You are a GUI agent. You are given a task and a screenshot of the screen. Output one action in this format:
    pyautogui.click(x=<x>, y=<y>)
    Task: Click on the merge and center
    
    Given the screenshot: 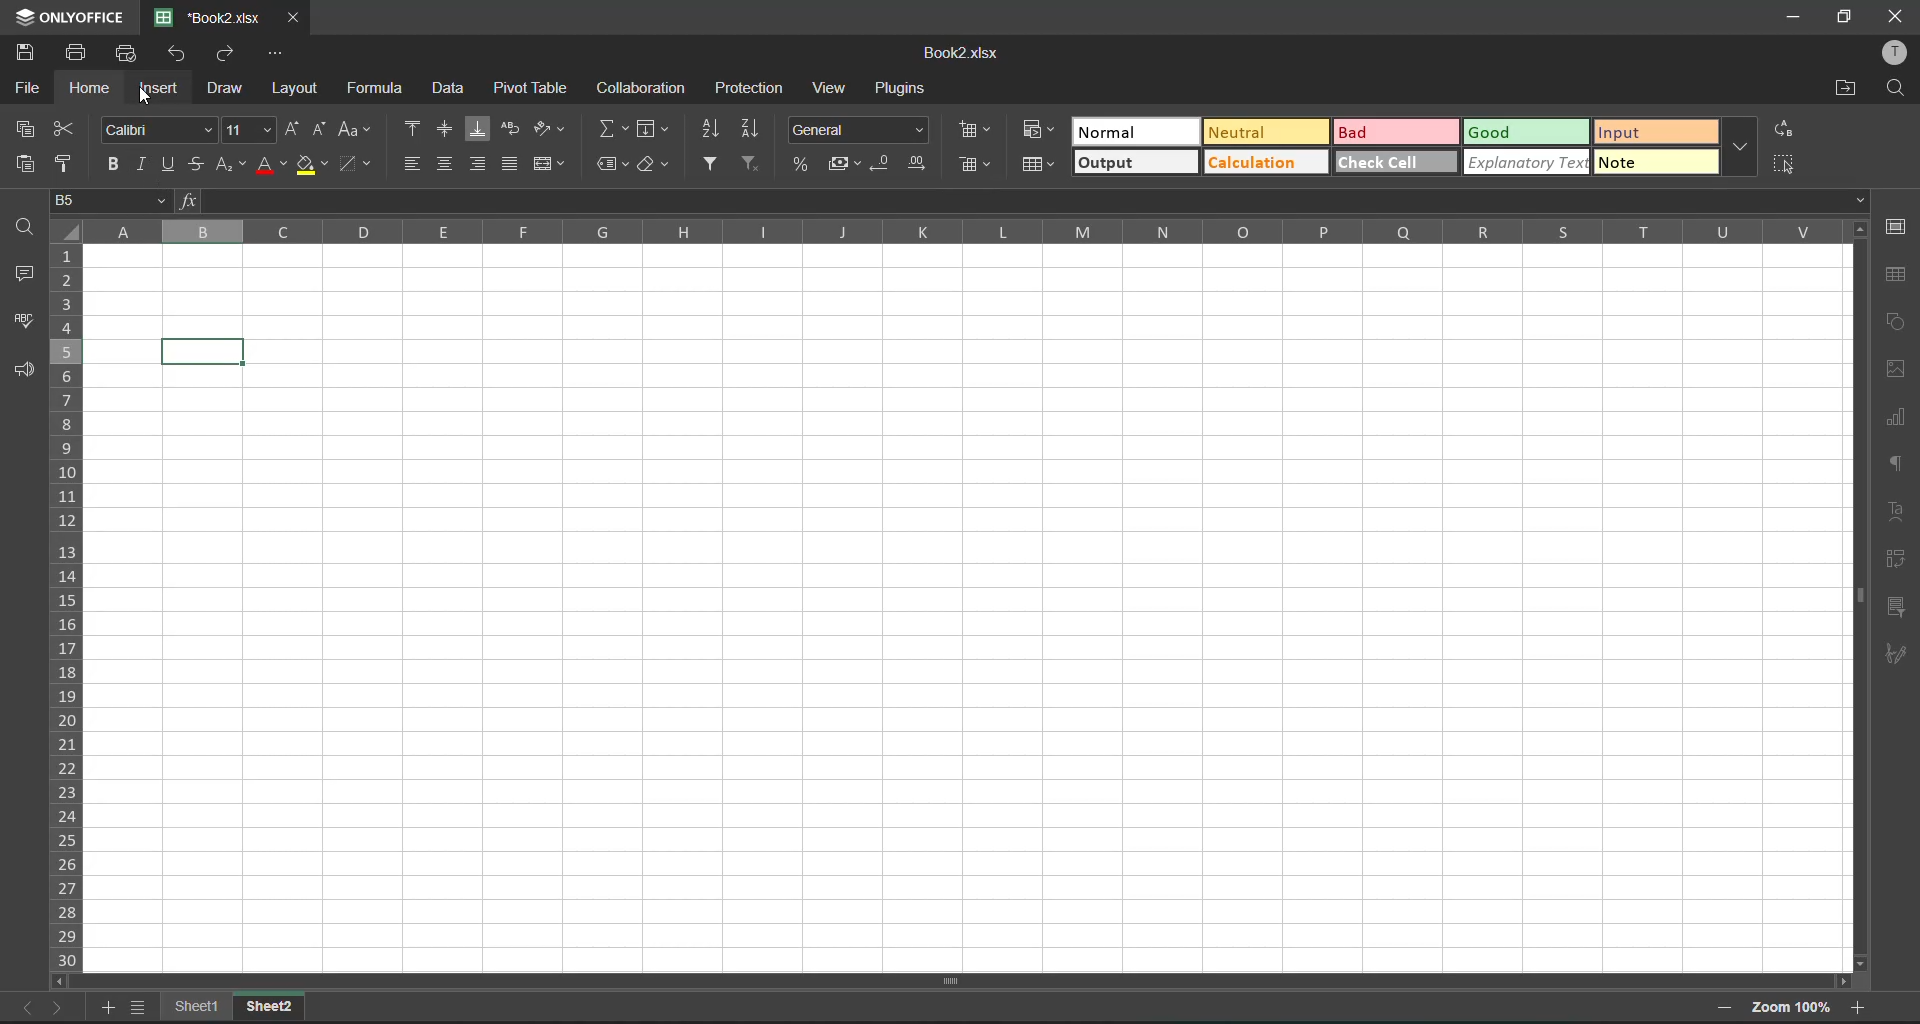 What is the action you would take?
    pyautogui.click(x=557, y=164)
    